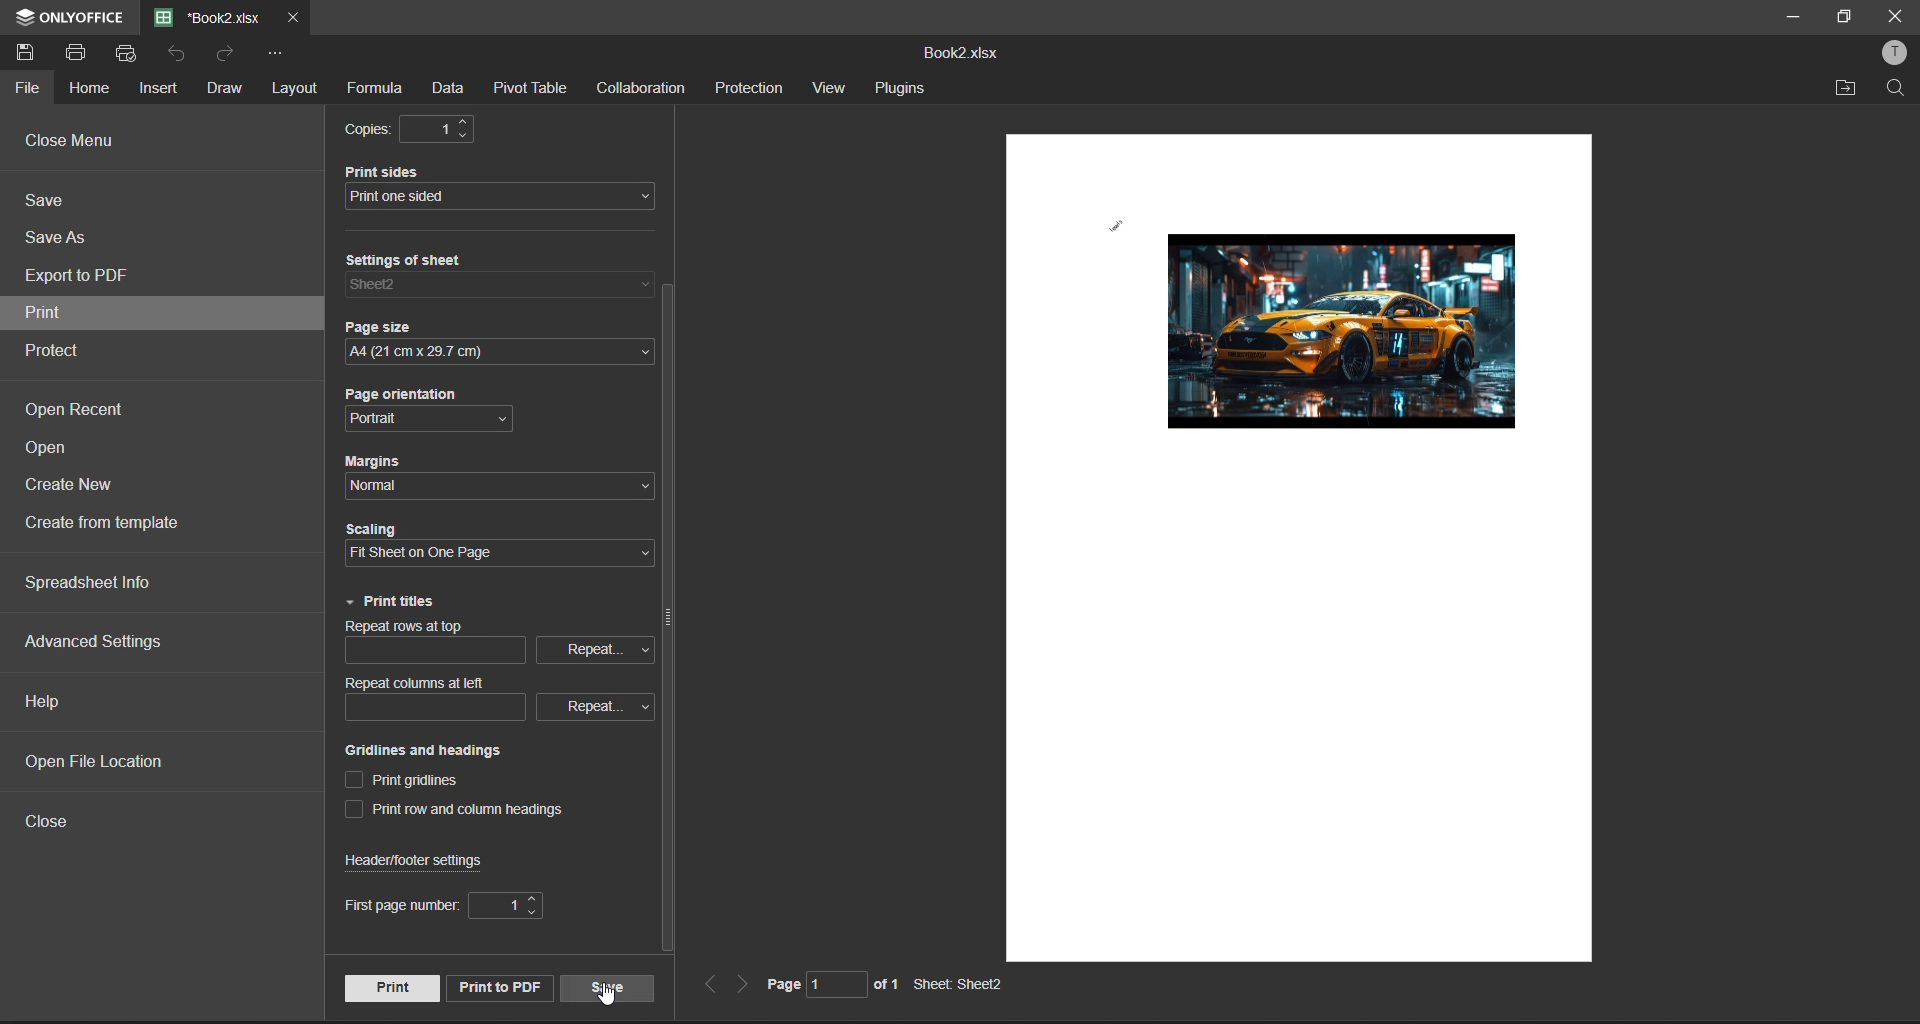 The height and width of the screenshot is (1024, 1920). I want to click on create from template, so click(118, 526).